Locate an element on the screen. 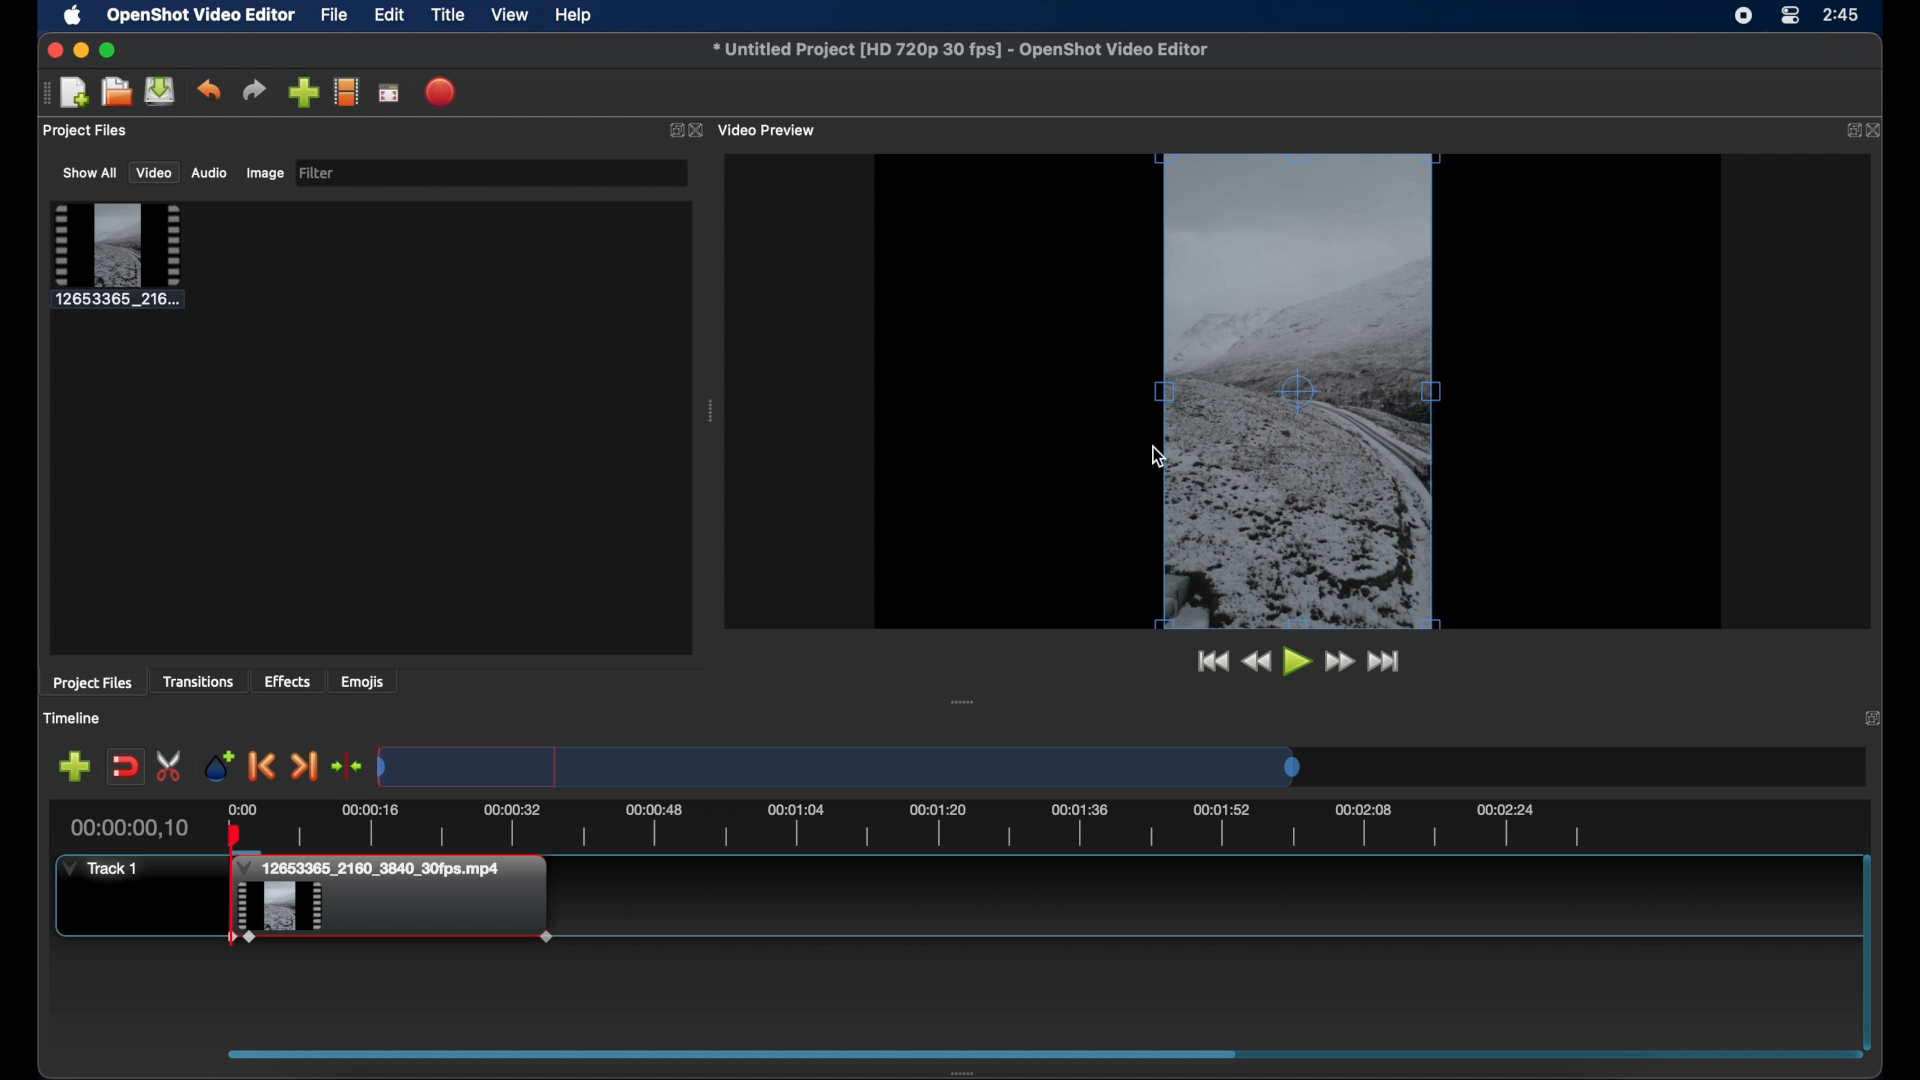 The image size is (1920, 1080). close is located at coordinates (52, 51).